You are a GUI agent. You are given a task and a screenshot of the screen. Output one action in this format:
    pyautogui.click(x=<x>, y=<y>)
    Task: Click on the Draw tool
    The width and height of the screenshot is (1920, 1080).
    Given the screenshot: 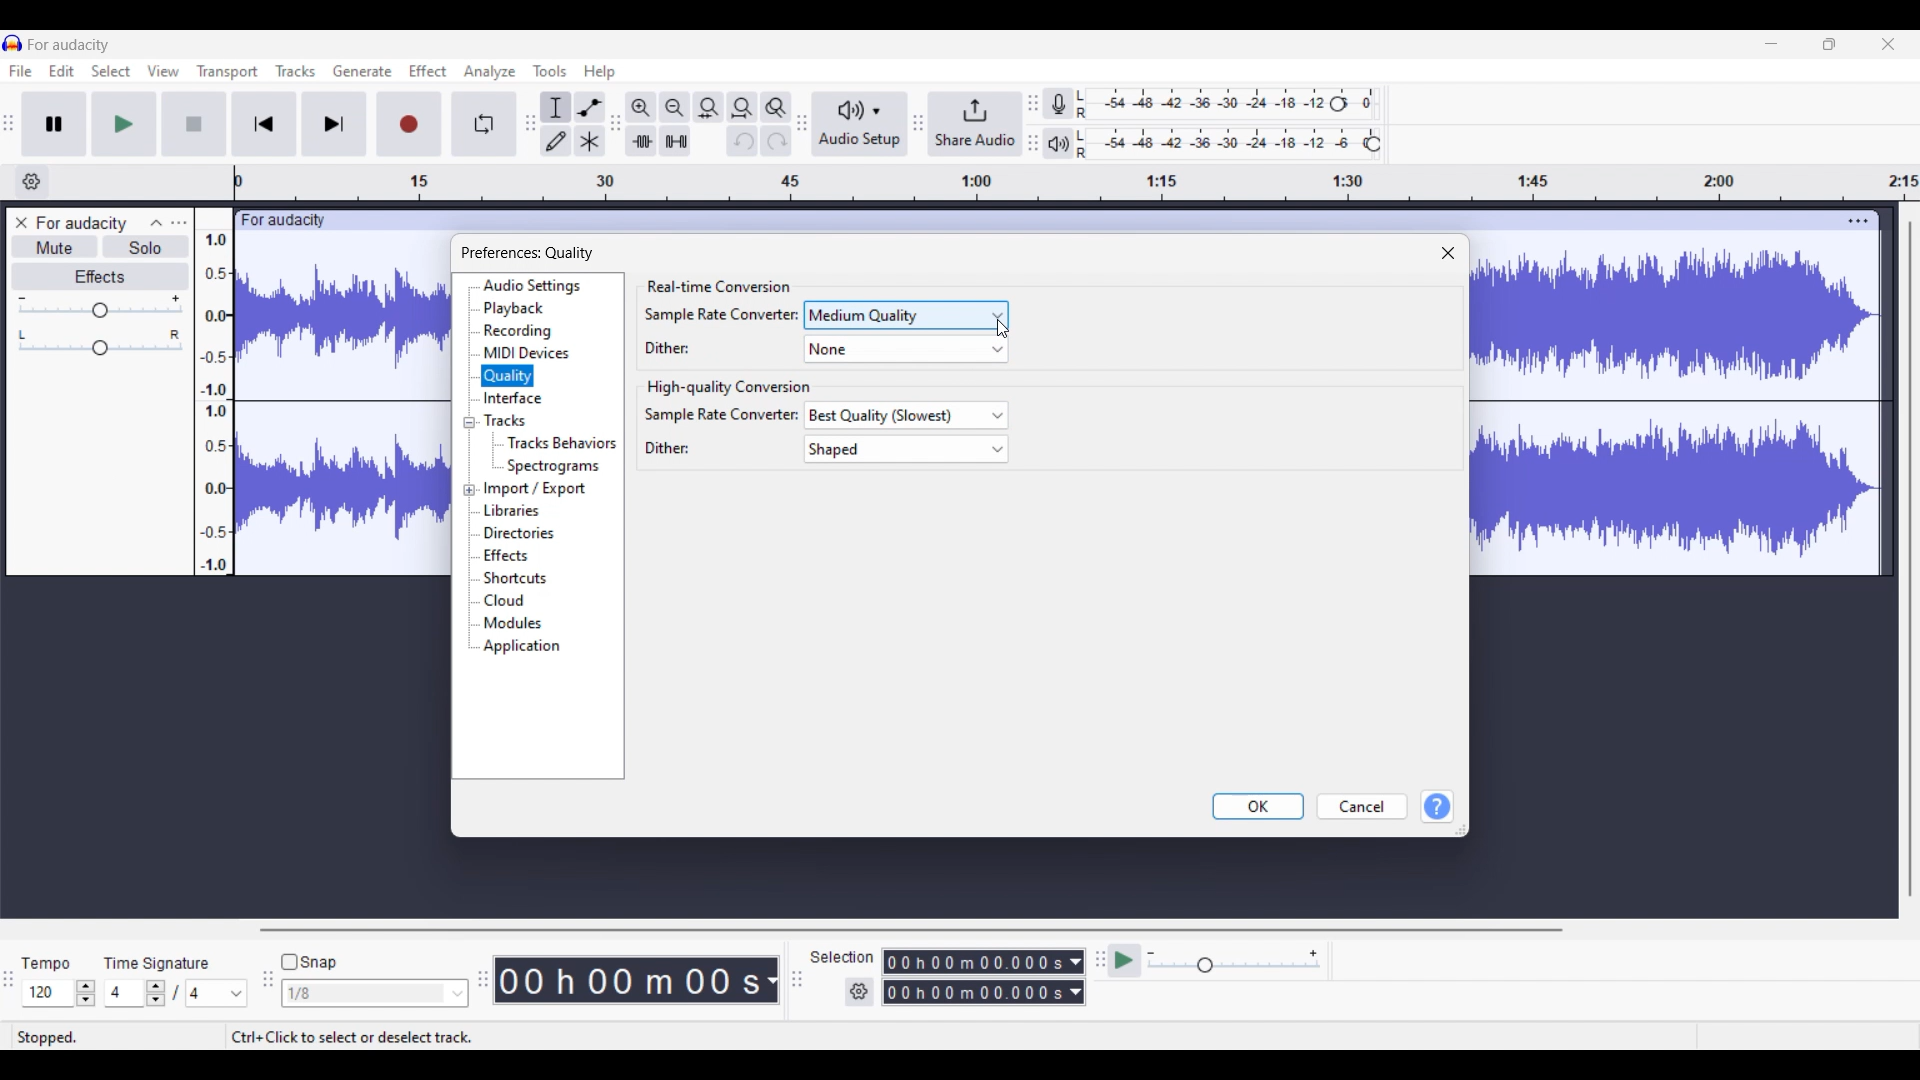 What is the action you would take?
    pyautogui.click(x=556, y=141)
    